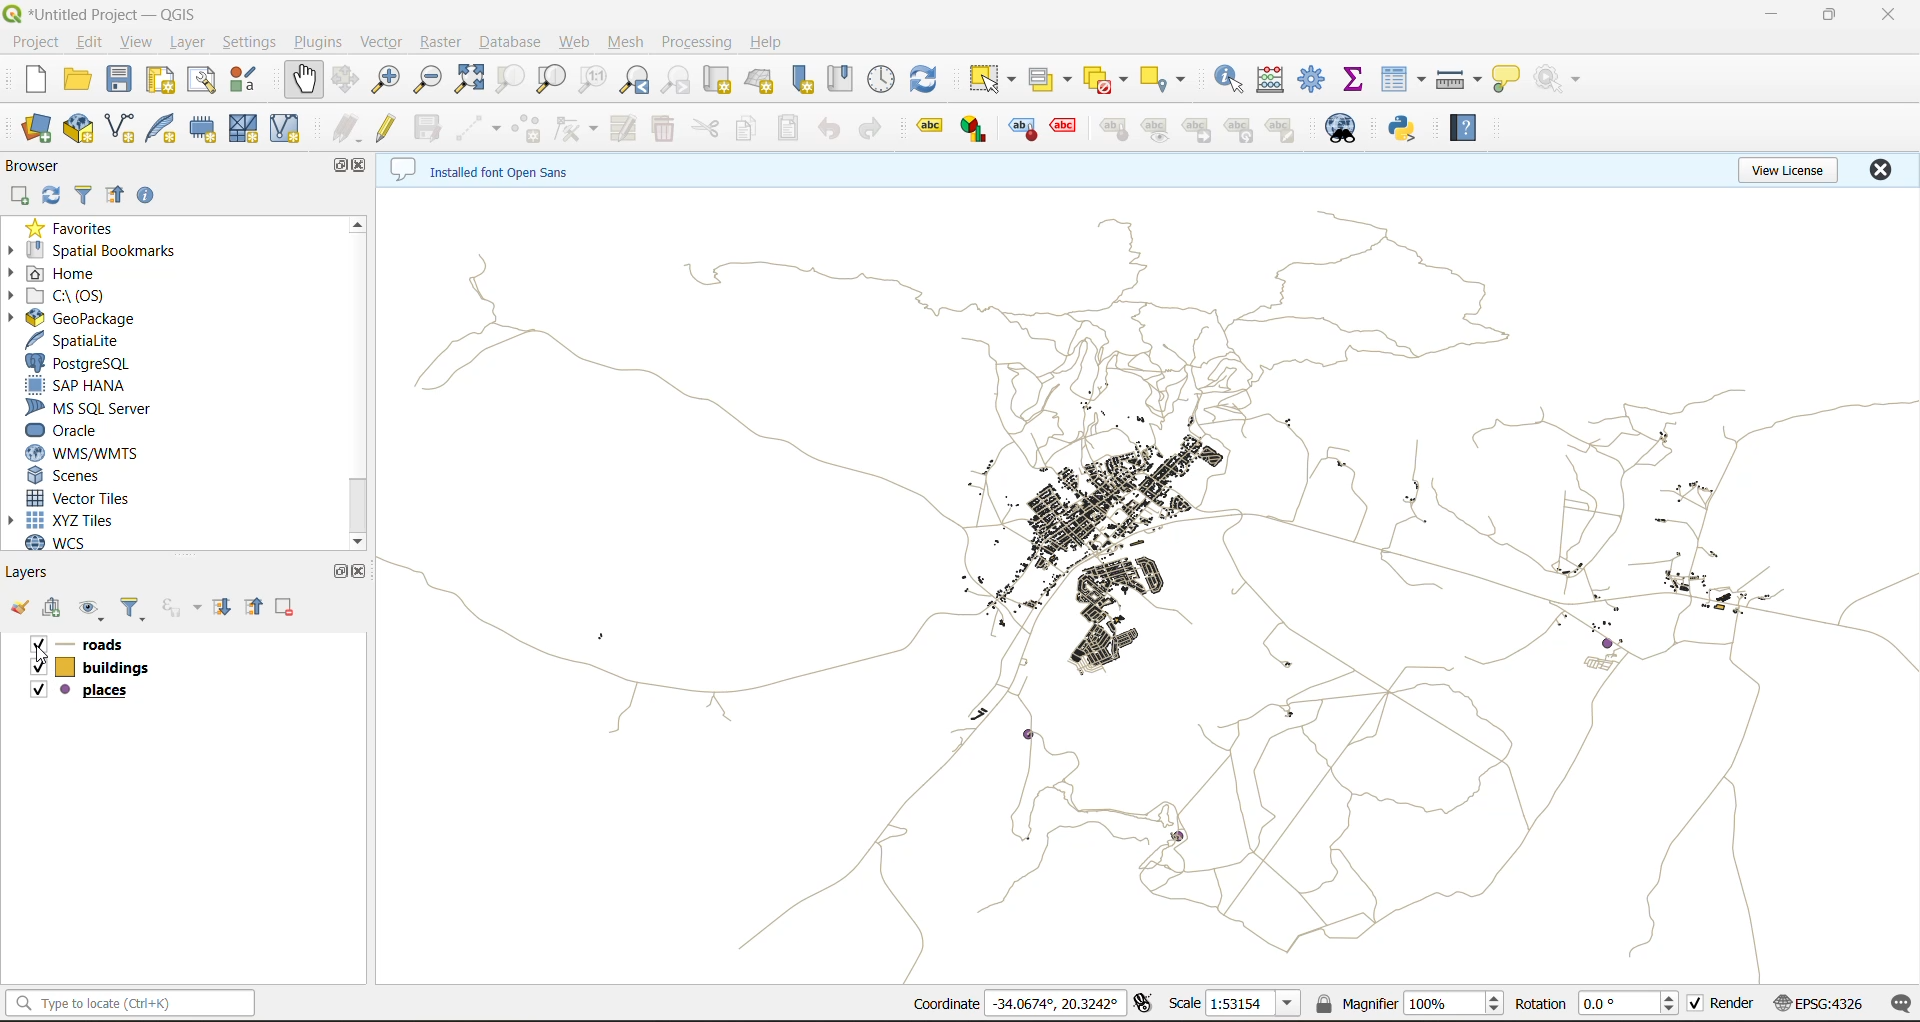 The height and width of the screenshot is (1022, 1920). Describe the element at coordinates (1024, 131) in the screenshot. I see `labels toolbar 3` at that location.